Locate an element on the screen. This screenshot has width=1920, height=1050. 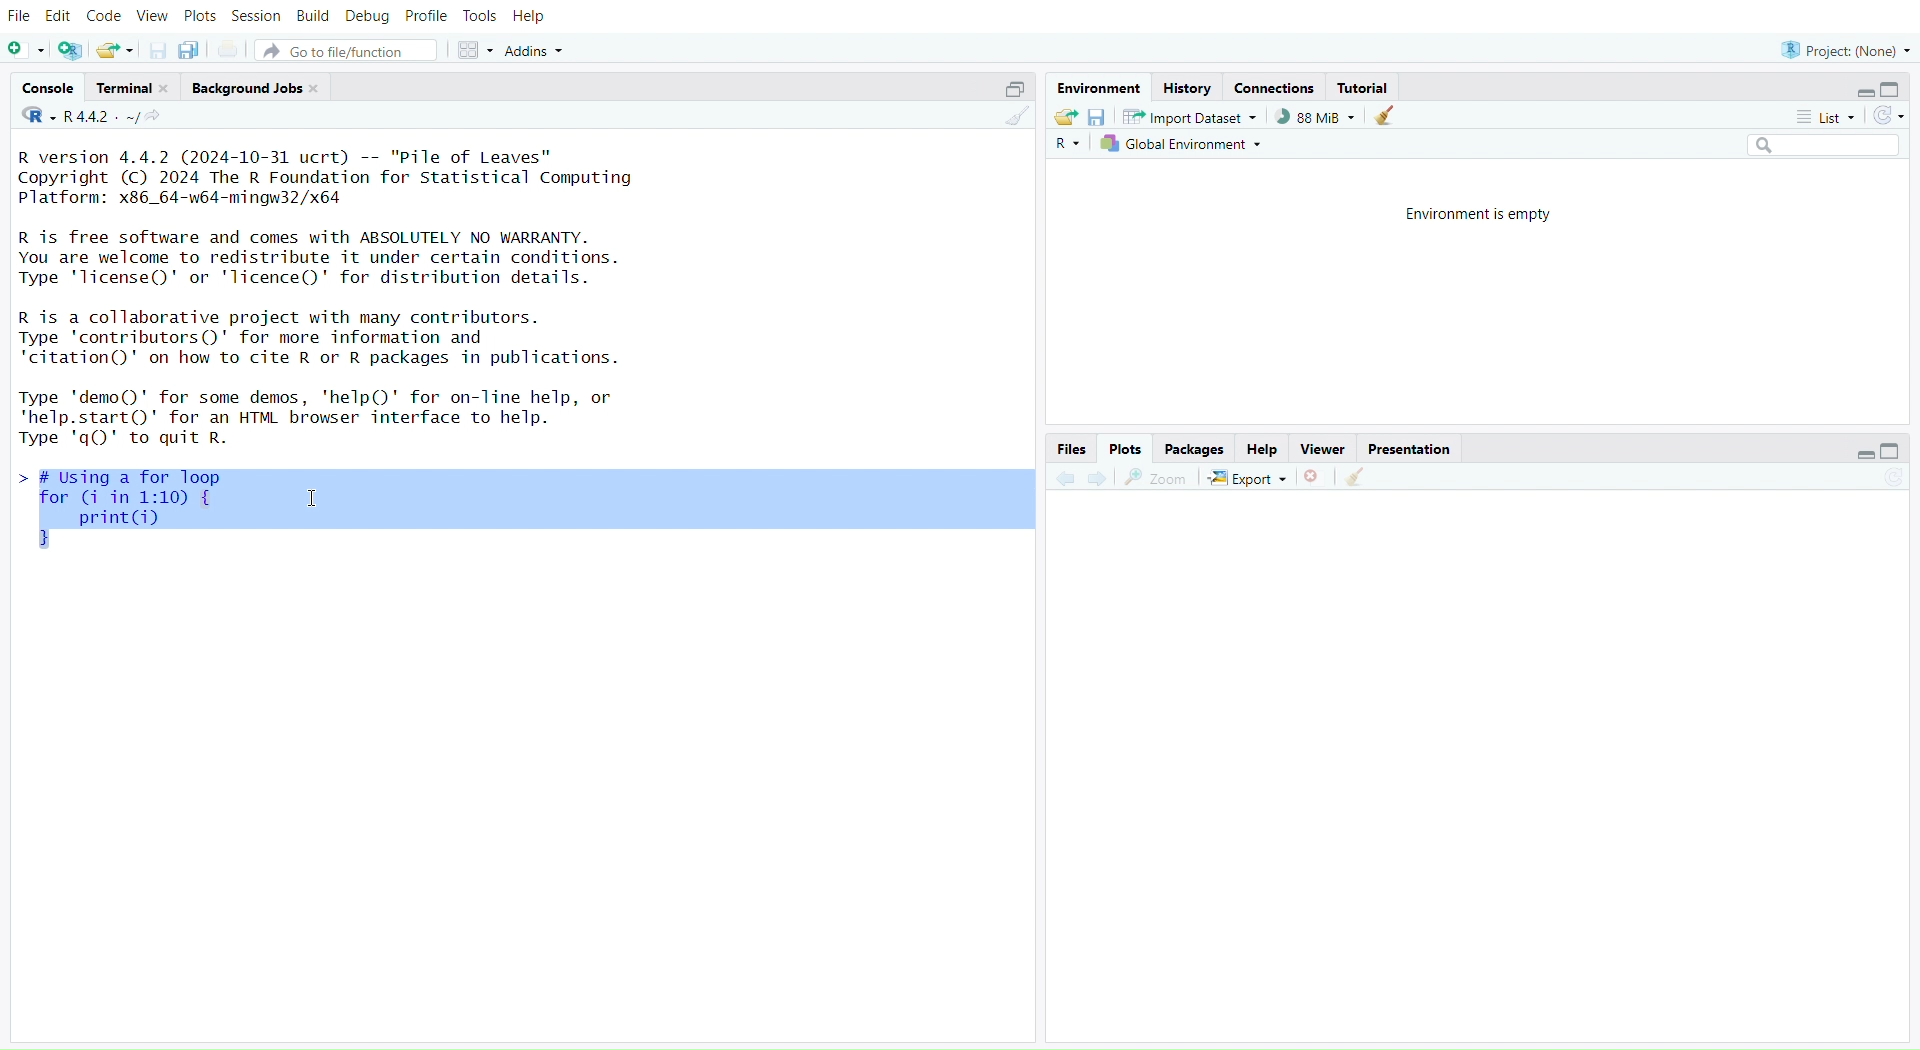
R version 4.4.2 (2024-10-31 ucrt) -- "Pile of Leaves"
Copyright (C) 2024 The R Foundation for Statistical Computing
Platform: x86_64-w64-mingw32/x64
R is free software and comes with ABSOLUTELY NO WARRANTY.
You are welcome to redistribute it under certain conditions.
Type 'license()' or 'licence()' for distribution details.
R is a collaborative project with many contributors.
Type 'contributors()' for more information and
"citation()' on how to cite R or R packages in publications.
Type 'demo()' for some demos, 'help()' for on-line help, or
"help.start()' for an HTML browser interface to help.
Type 'q()' to quit R.
-

I is located at coordinates (343, 295).